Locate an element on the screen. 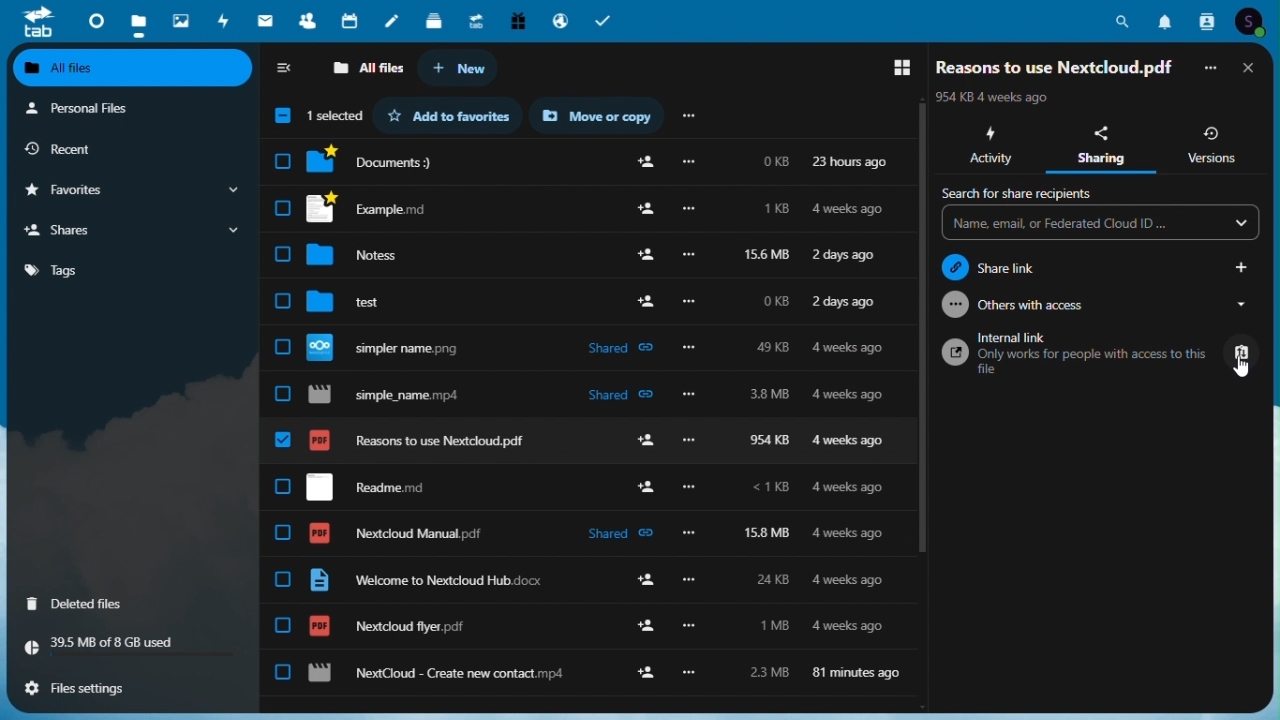 Image resolution: width=1280 pixels, height=720 pixels.  is located at coordinates (696, 671).